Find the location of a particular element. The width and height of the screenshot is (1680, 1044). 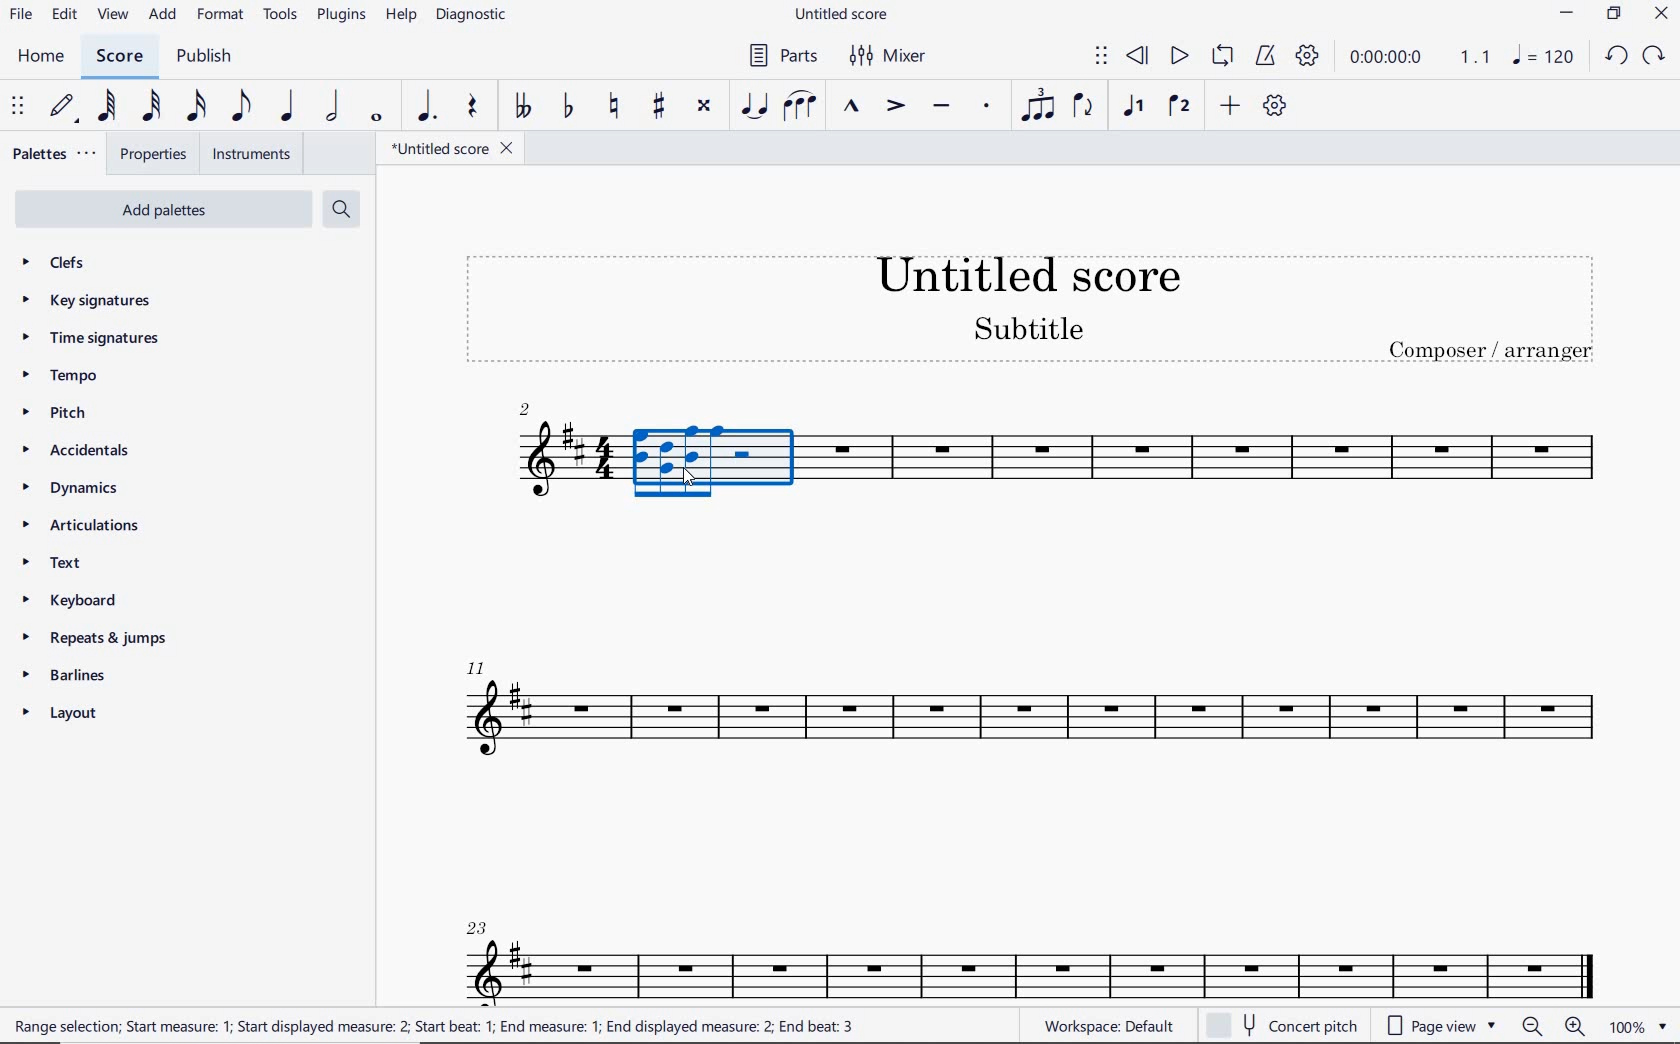

KEY SIGNATURES is located at coordinates (92, 300).